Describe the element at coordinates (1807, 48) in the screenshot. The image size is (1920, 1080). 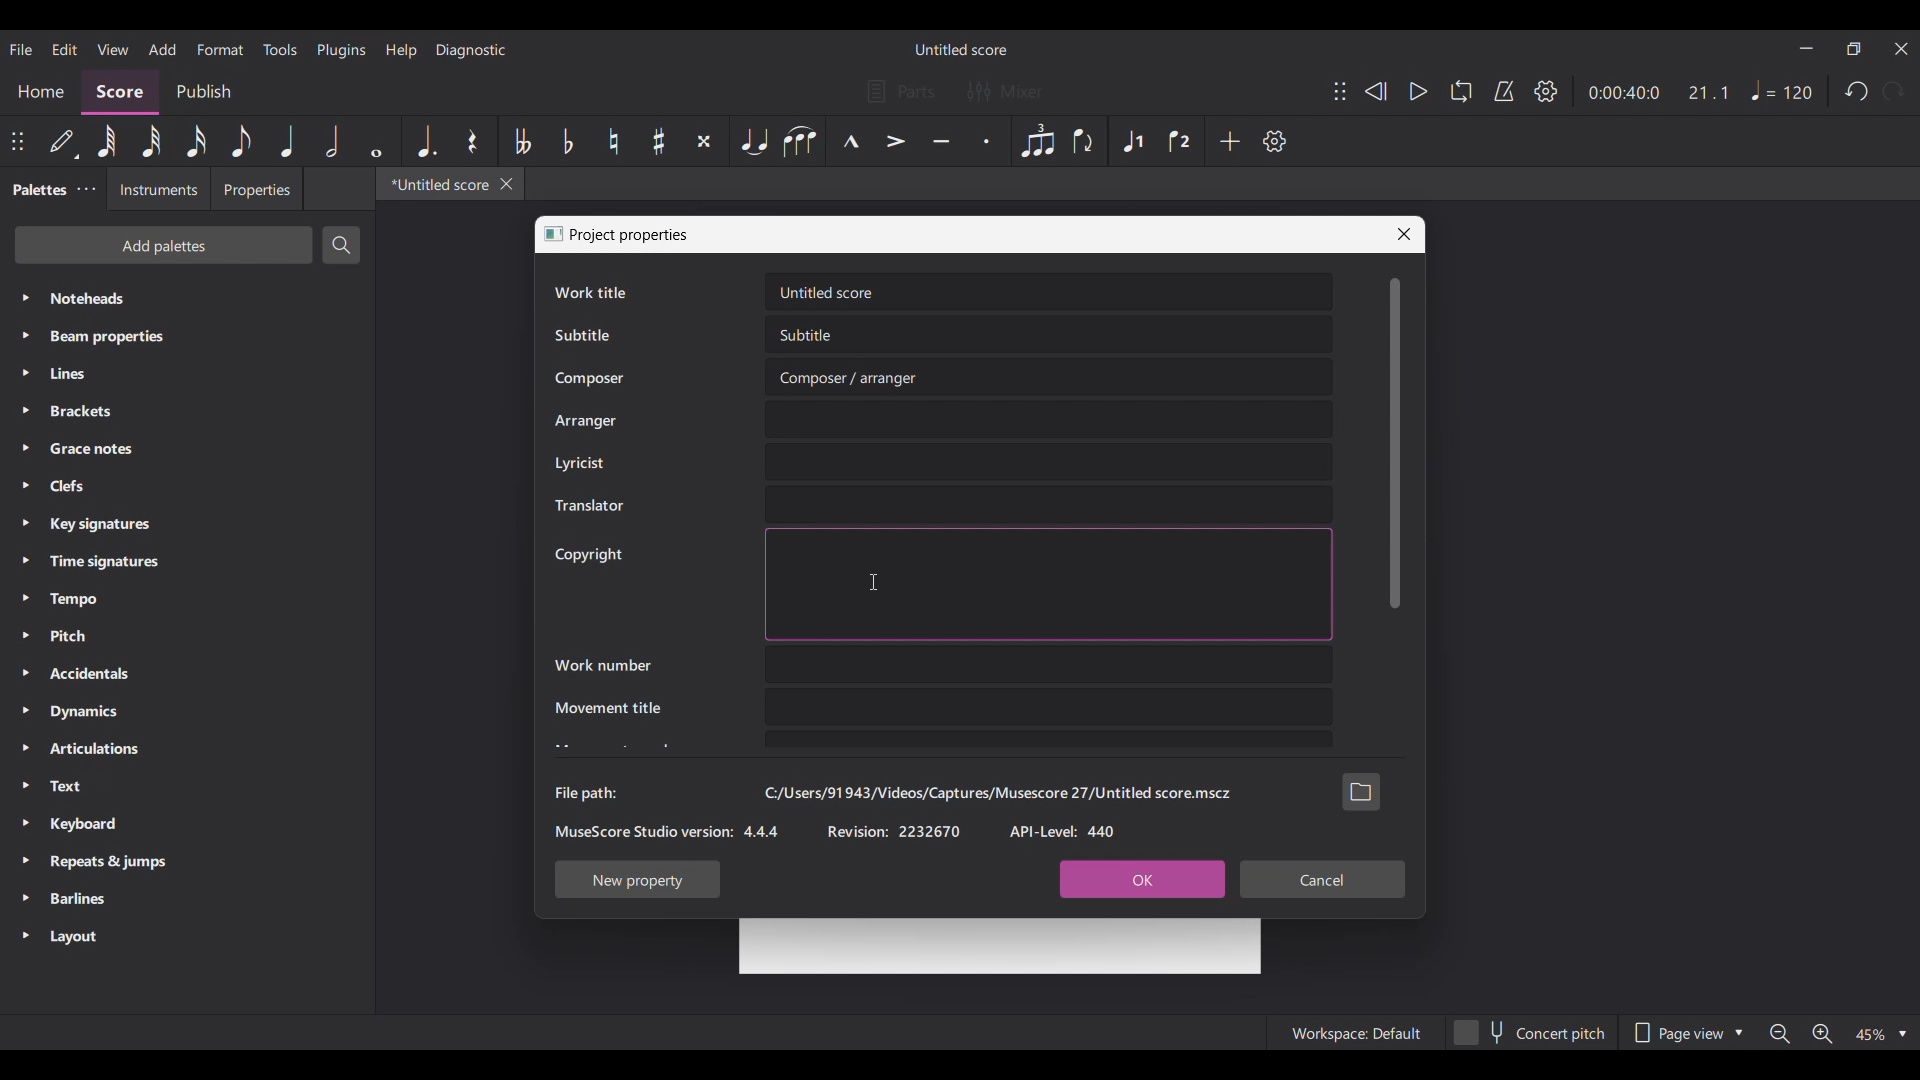
I see `Minimize` at that location.